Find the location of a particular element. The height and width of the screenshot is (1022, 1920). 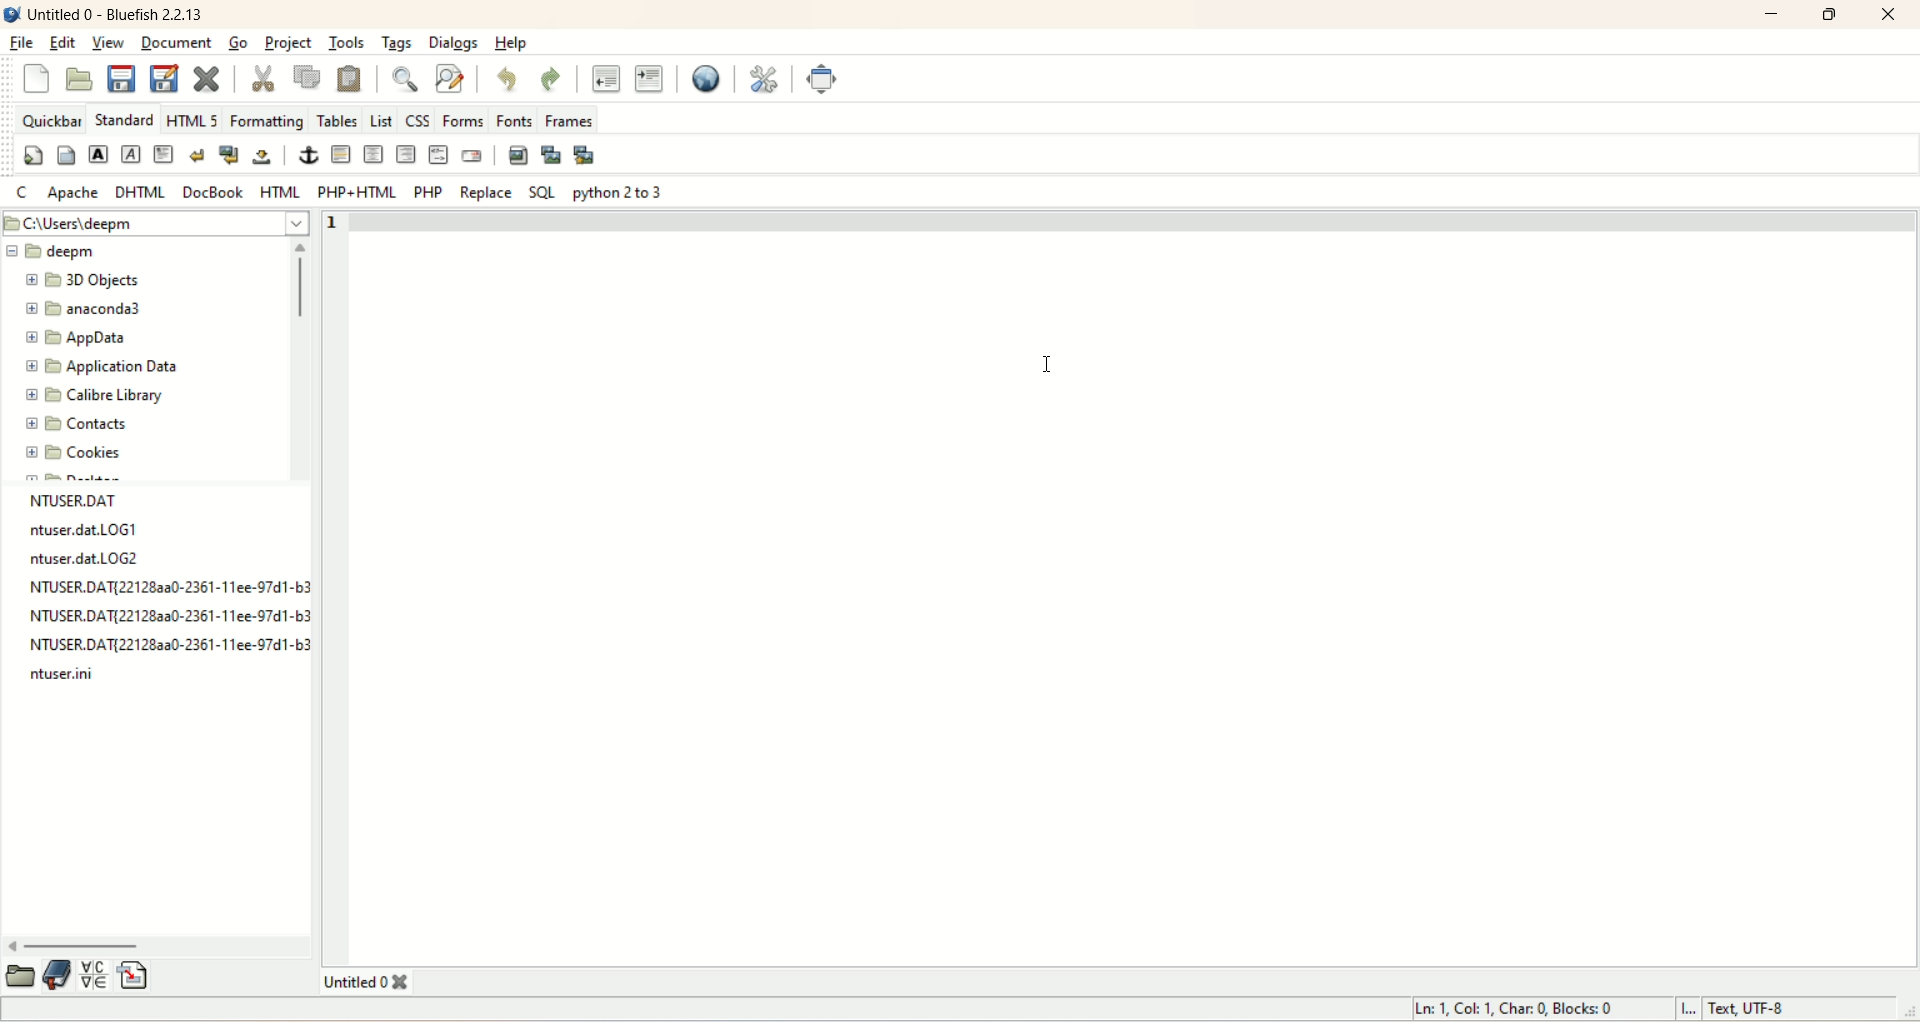

minimize is located at coordinates (1772, 14).